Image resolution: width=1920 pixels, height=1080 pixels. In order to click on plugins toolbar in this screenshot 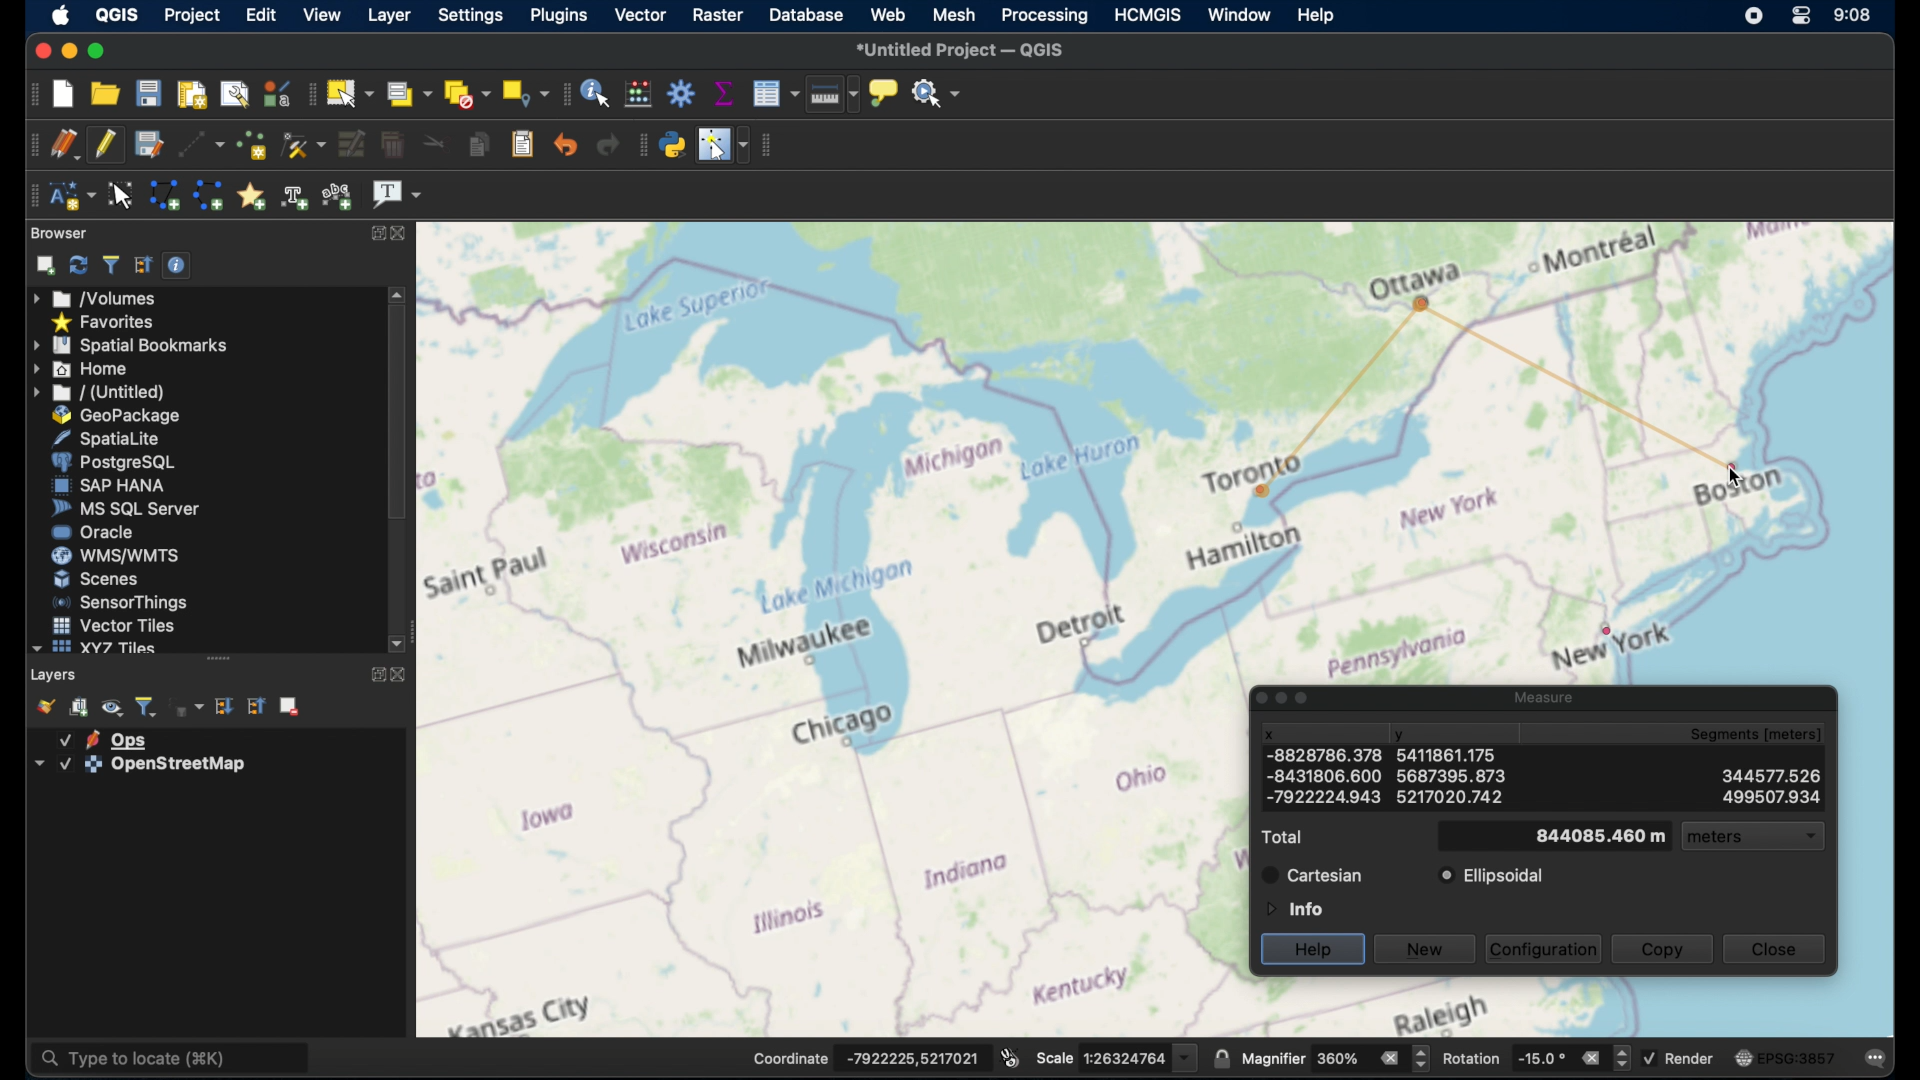, I will do `click(640, 144)`.